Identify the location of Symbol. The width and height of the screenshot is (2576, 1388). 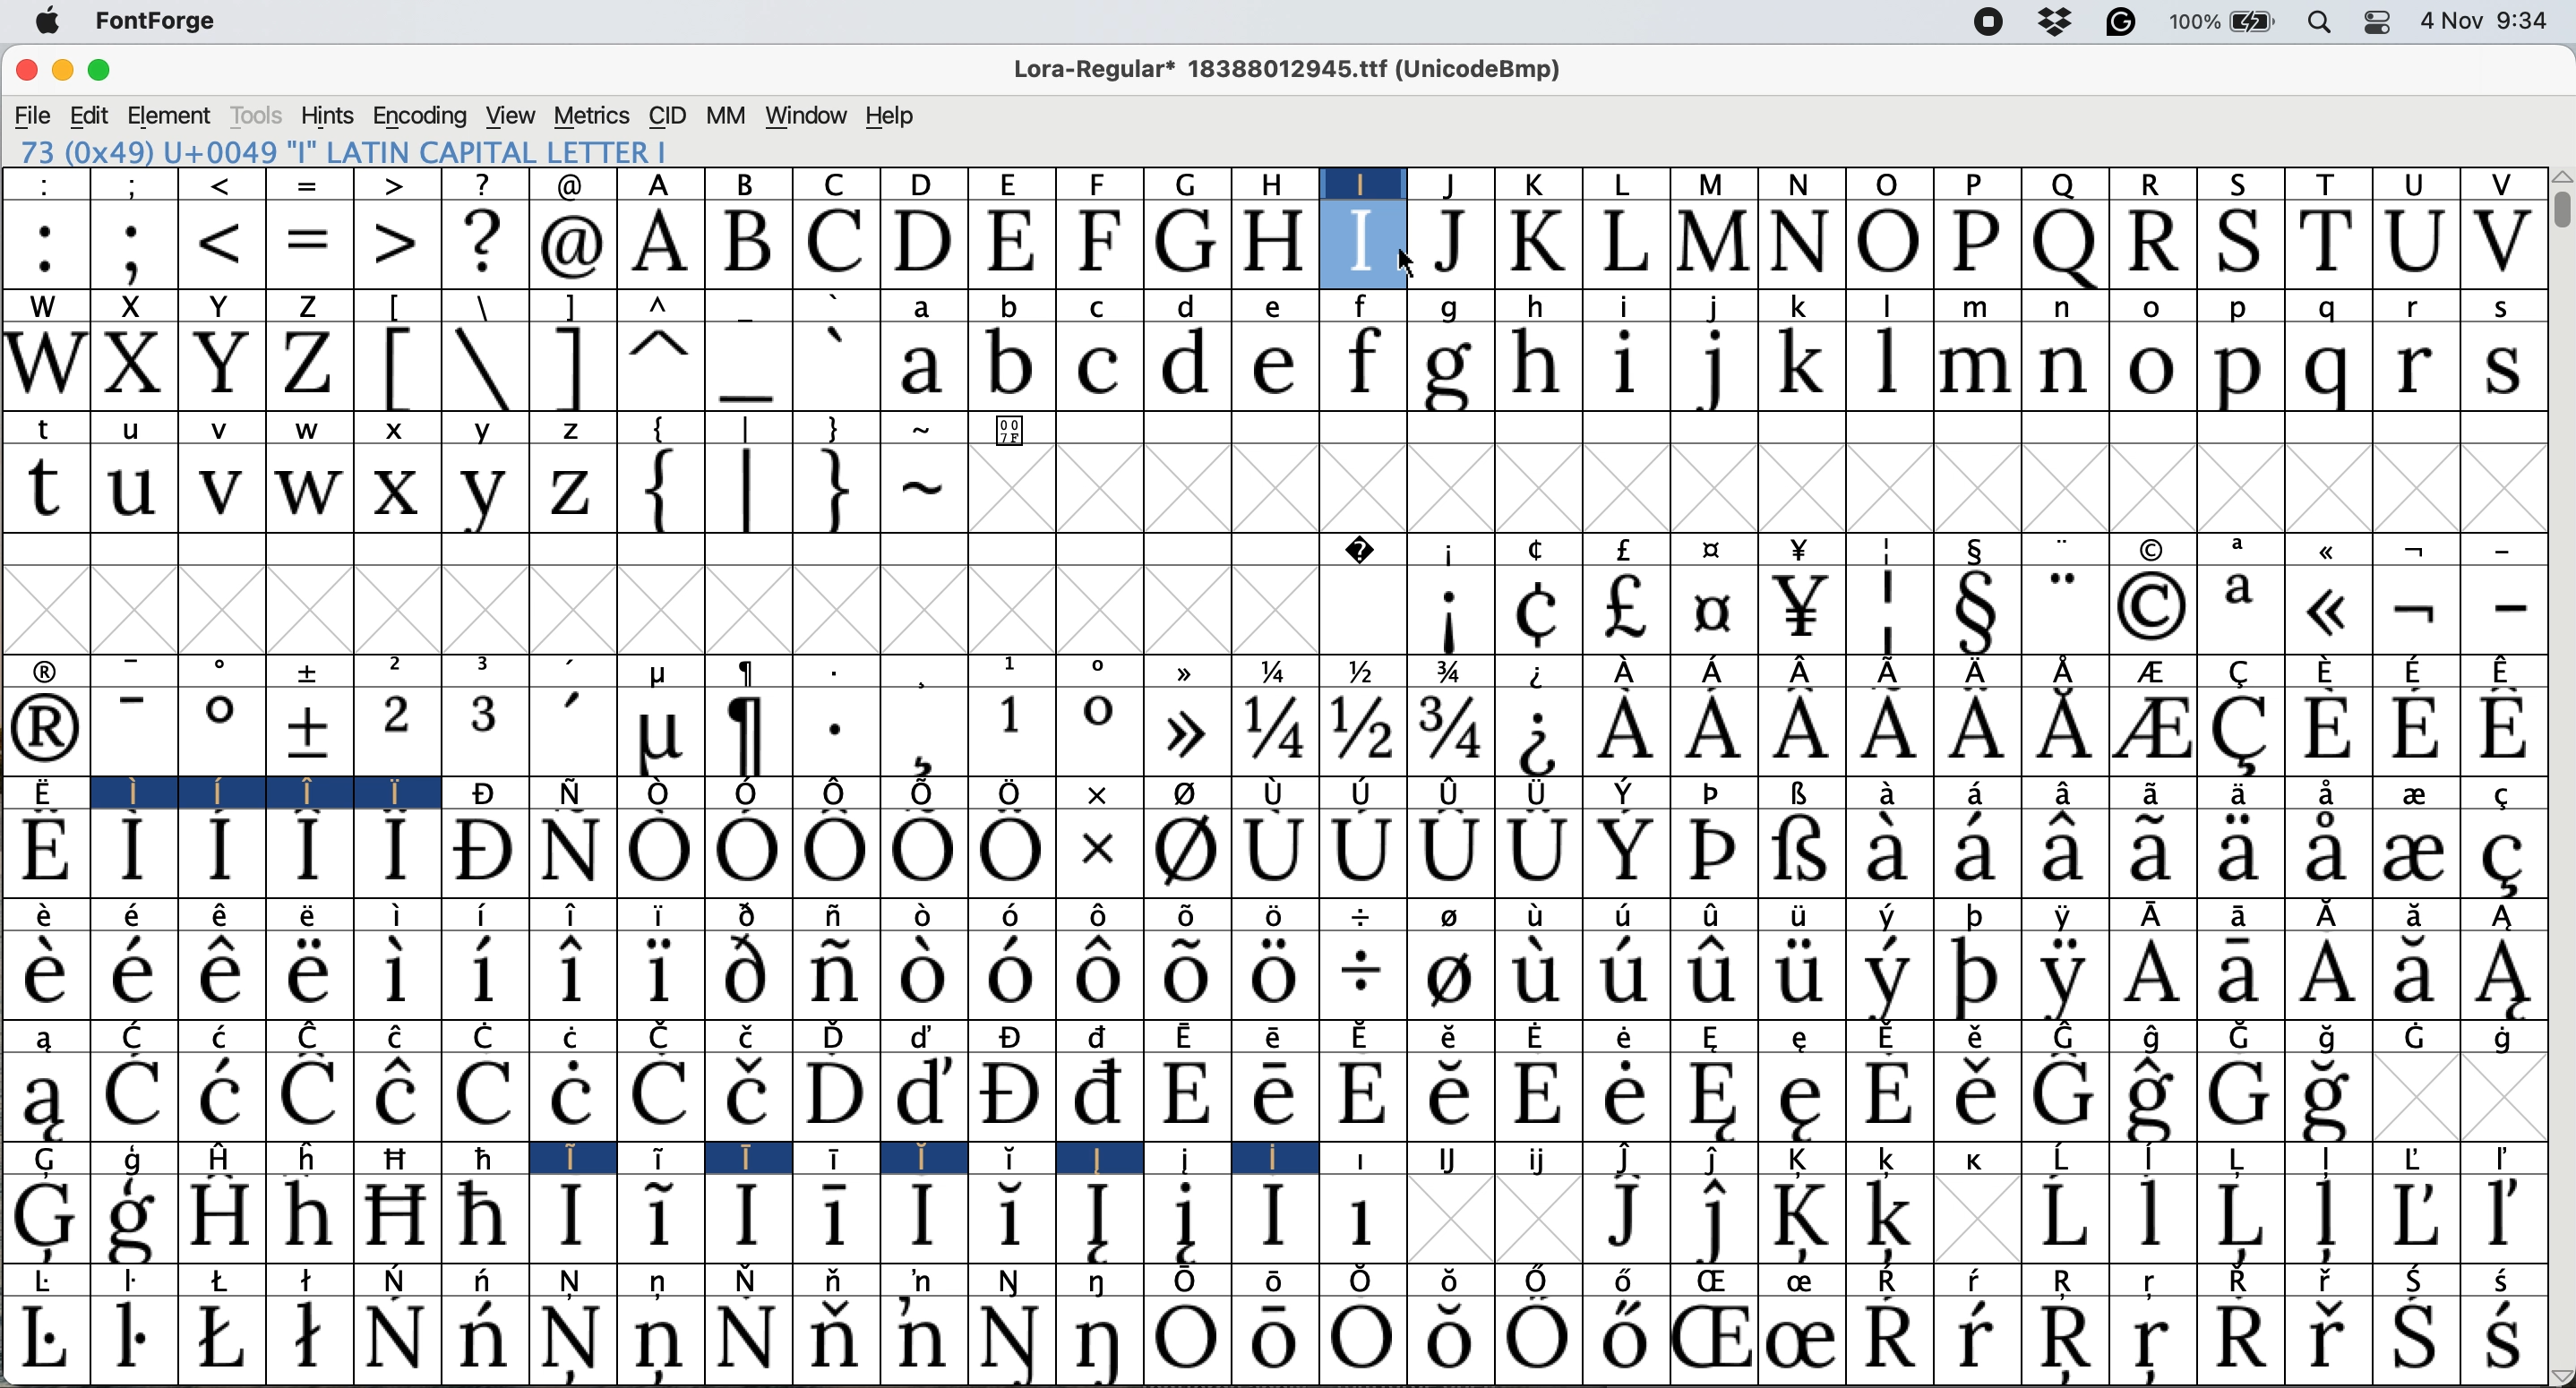
(1891, 1160).